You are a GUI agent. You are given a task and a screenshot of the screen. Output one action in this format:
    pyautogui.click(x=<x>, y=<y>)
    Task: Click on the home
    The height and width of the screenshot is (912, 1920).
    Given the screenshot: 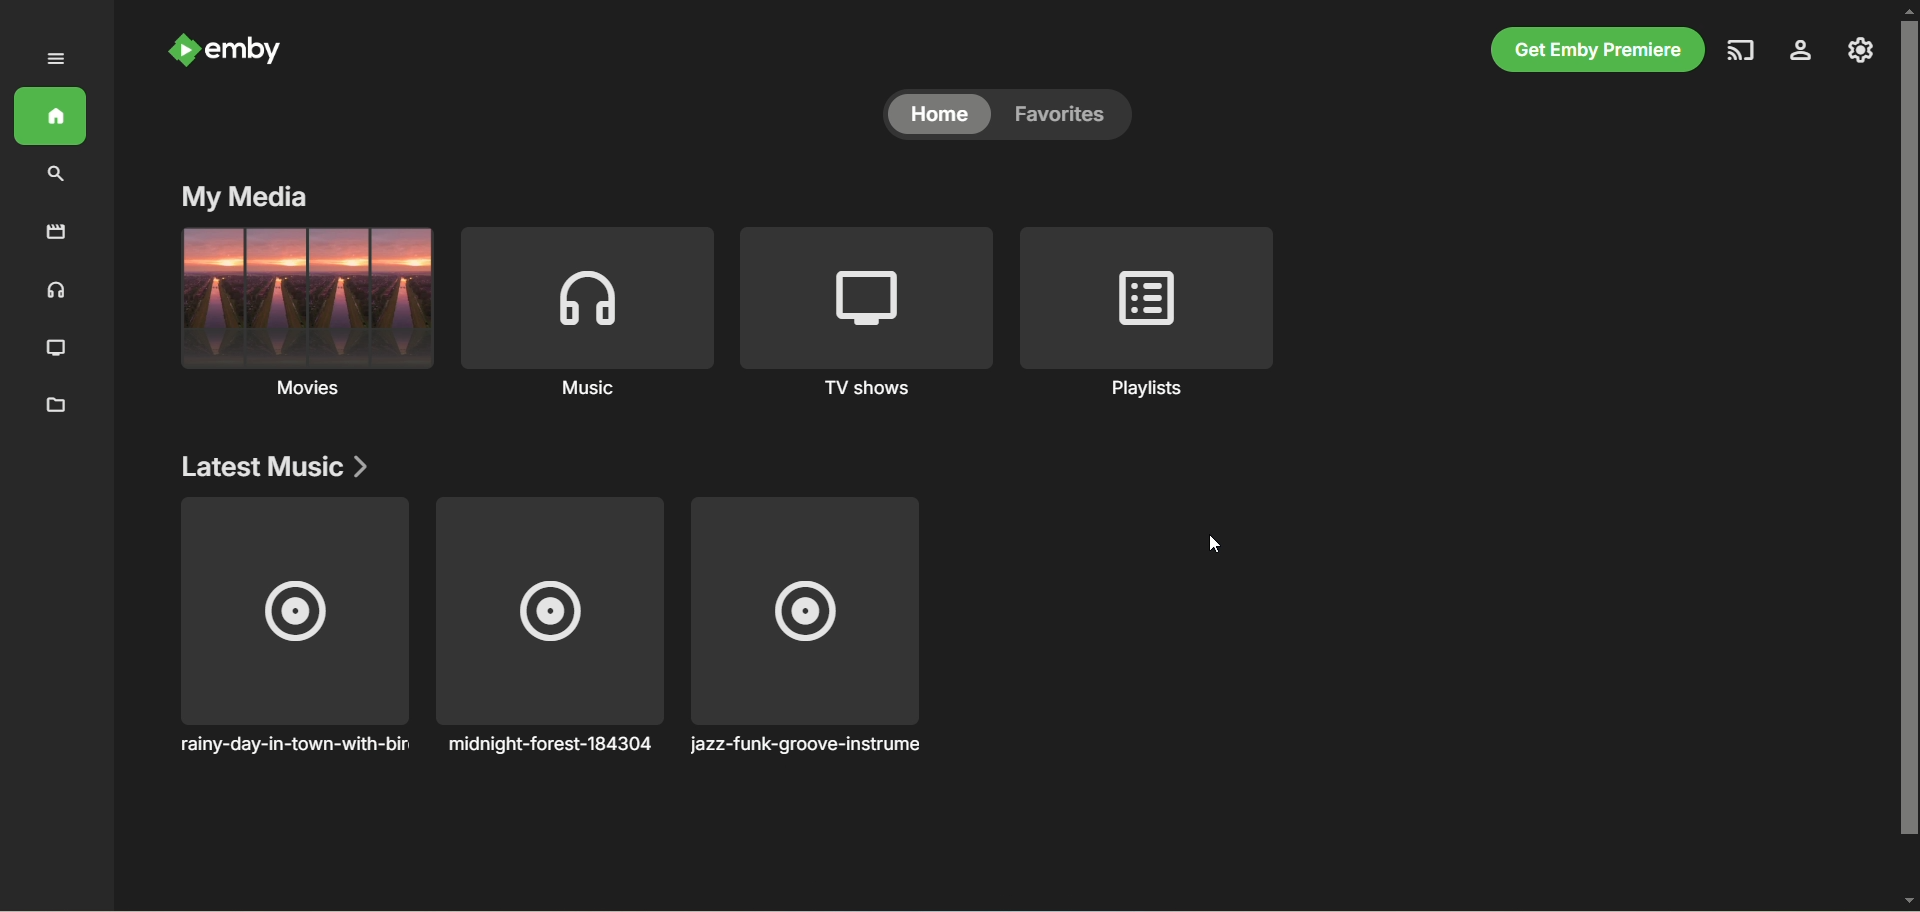 What is the action you would take?
    pyautogui.click(x=51, y=116)
    